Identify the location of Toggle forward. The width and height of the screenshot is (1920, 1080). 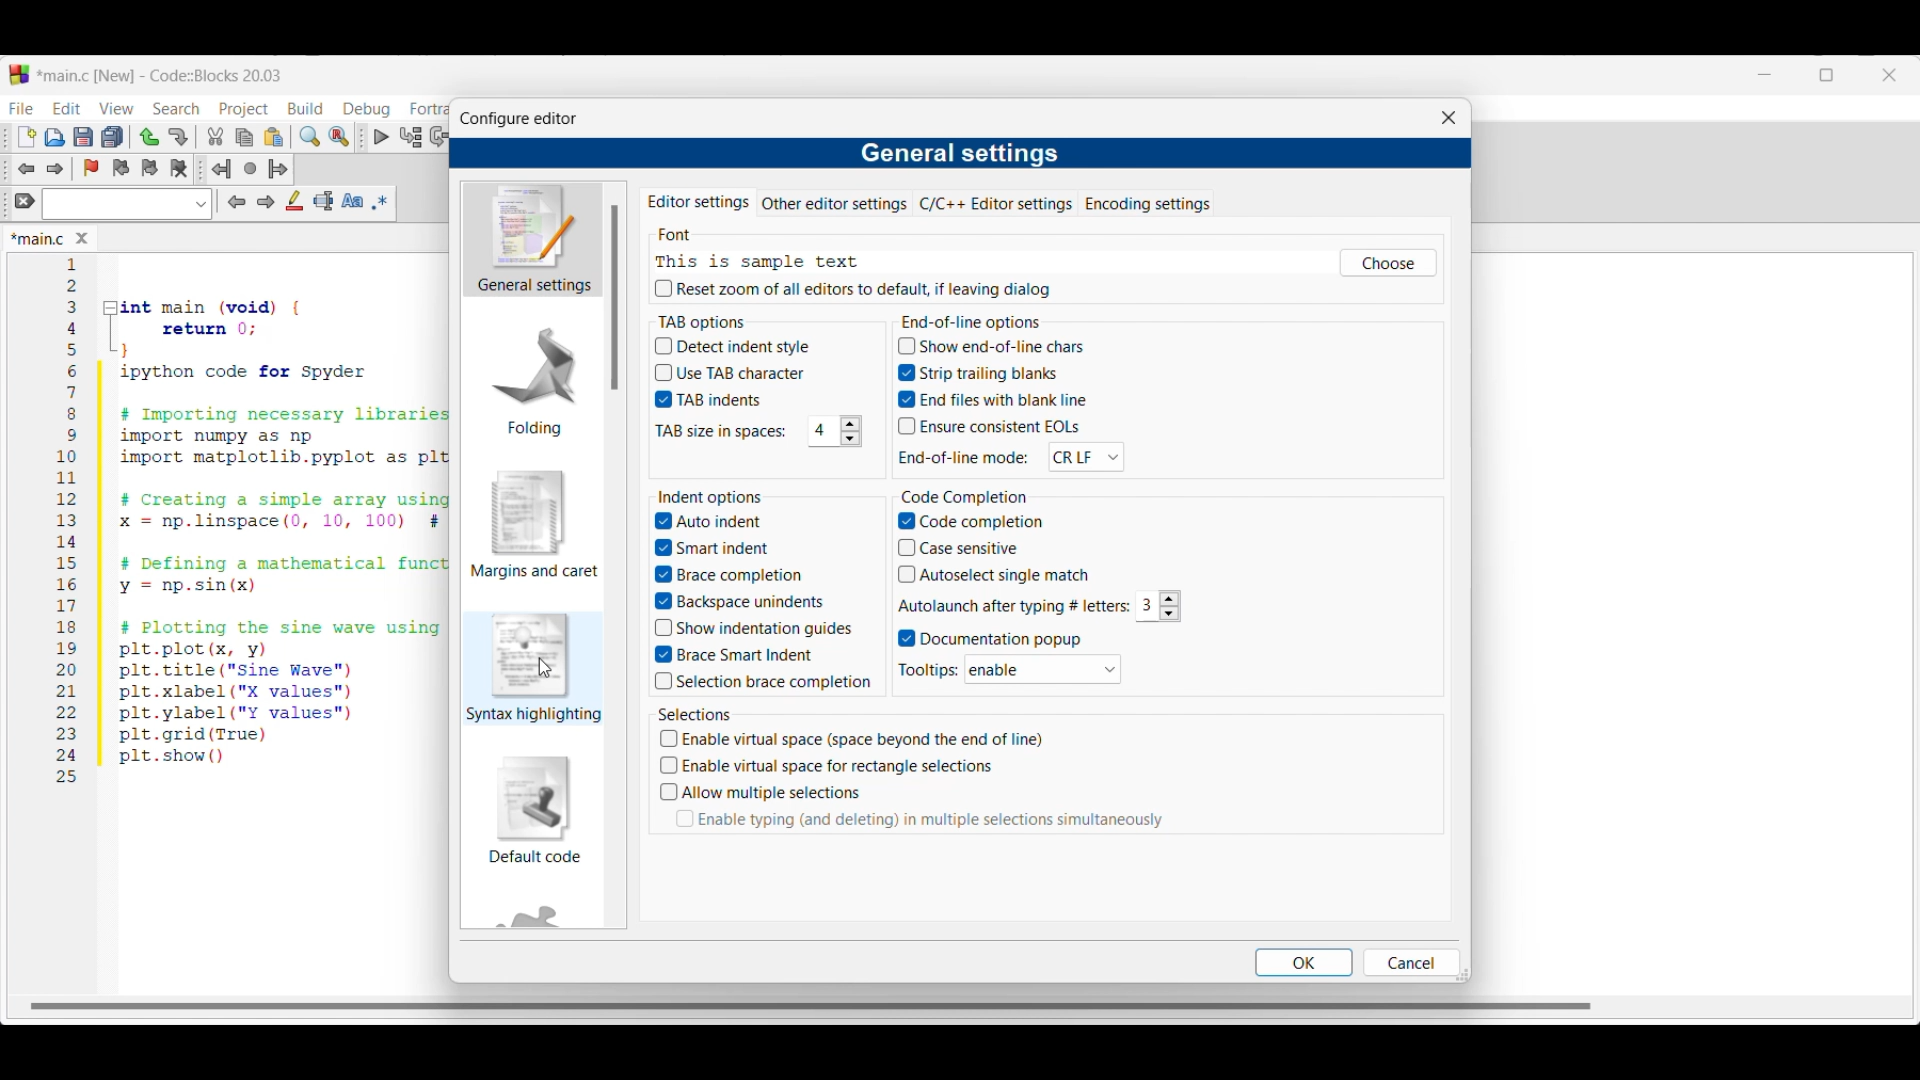
(56, 169).